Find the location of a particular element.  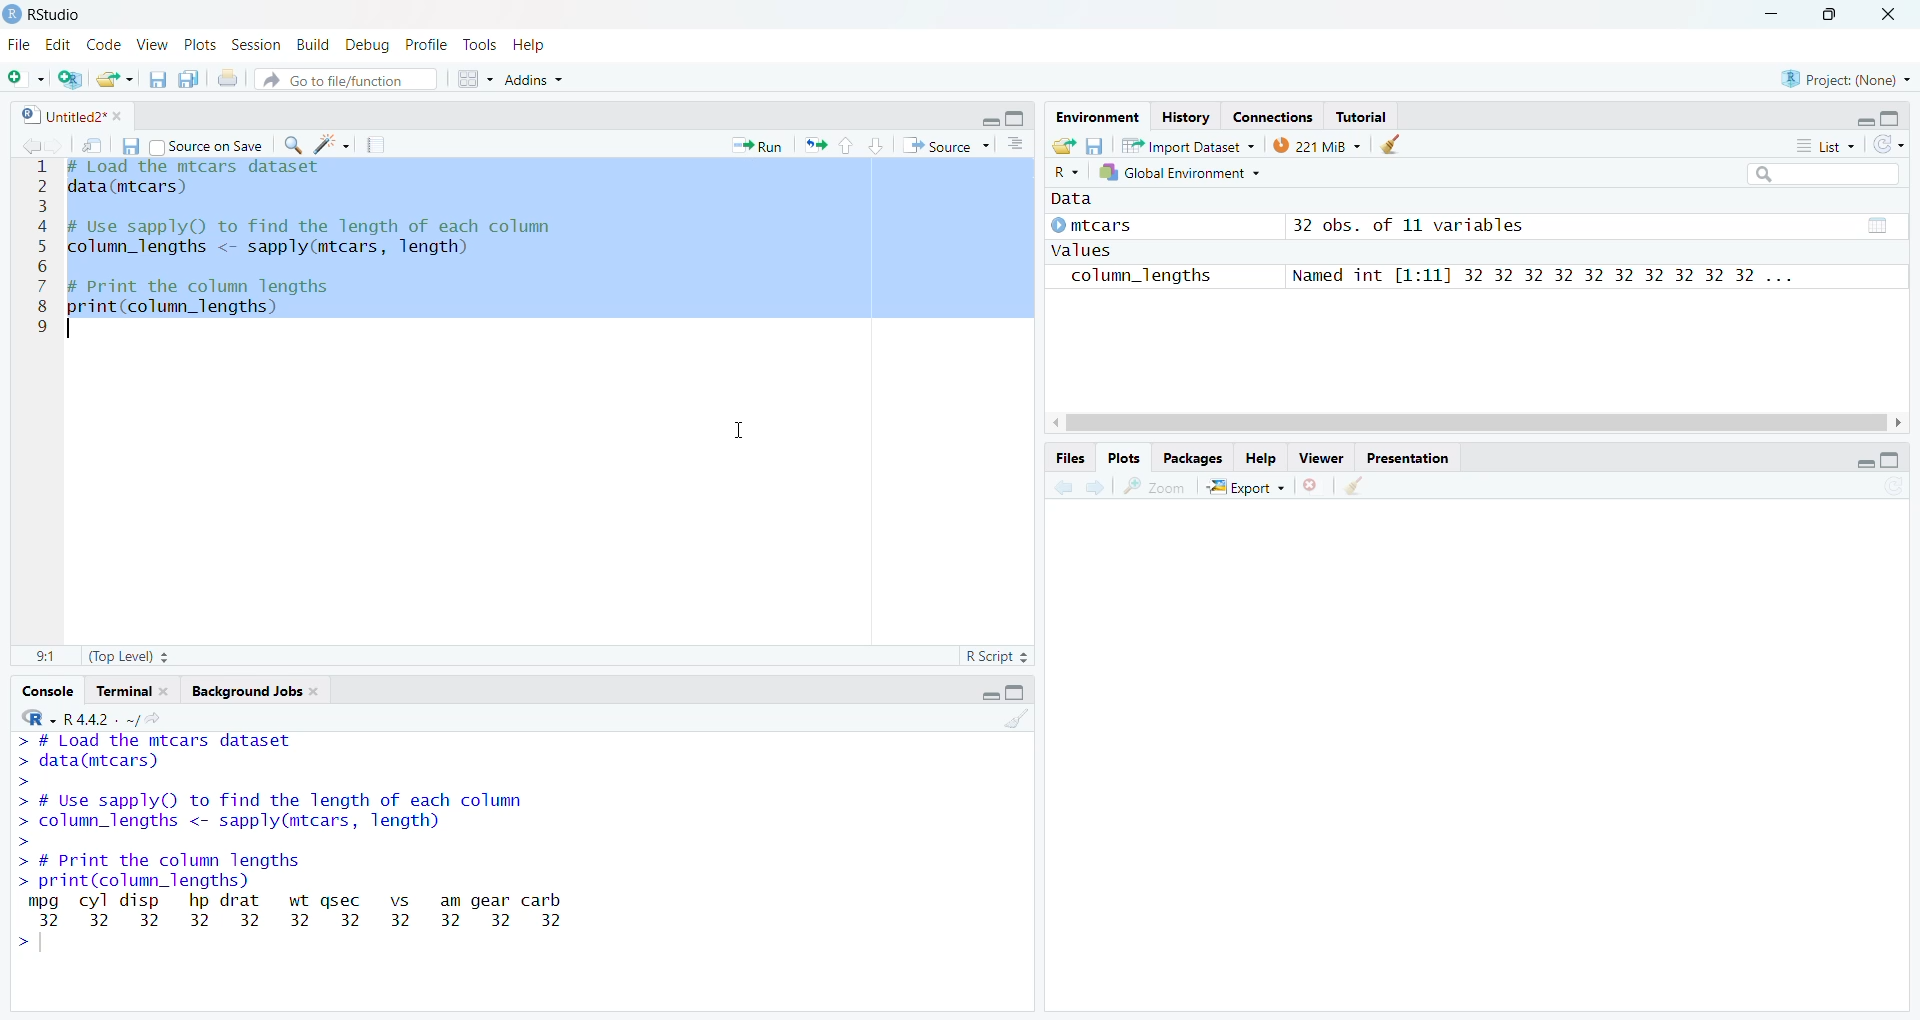

Re run the previous code is located at coordinates (814, 144).